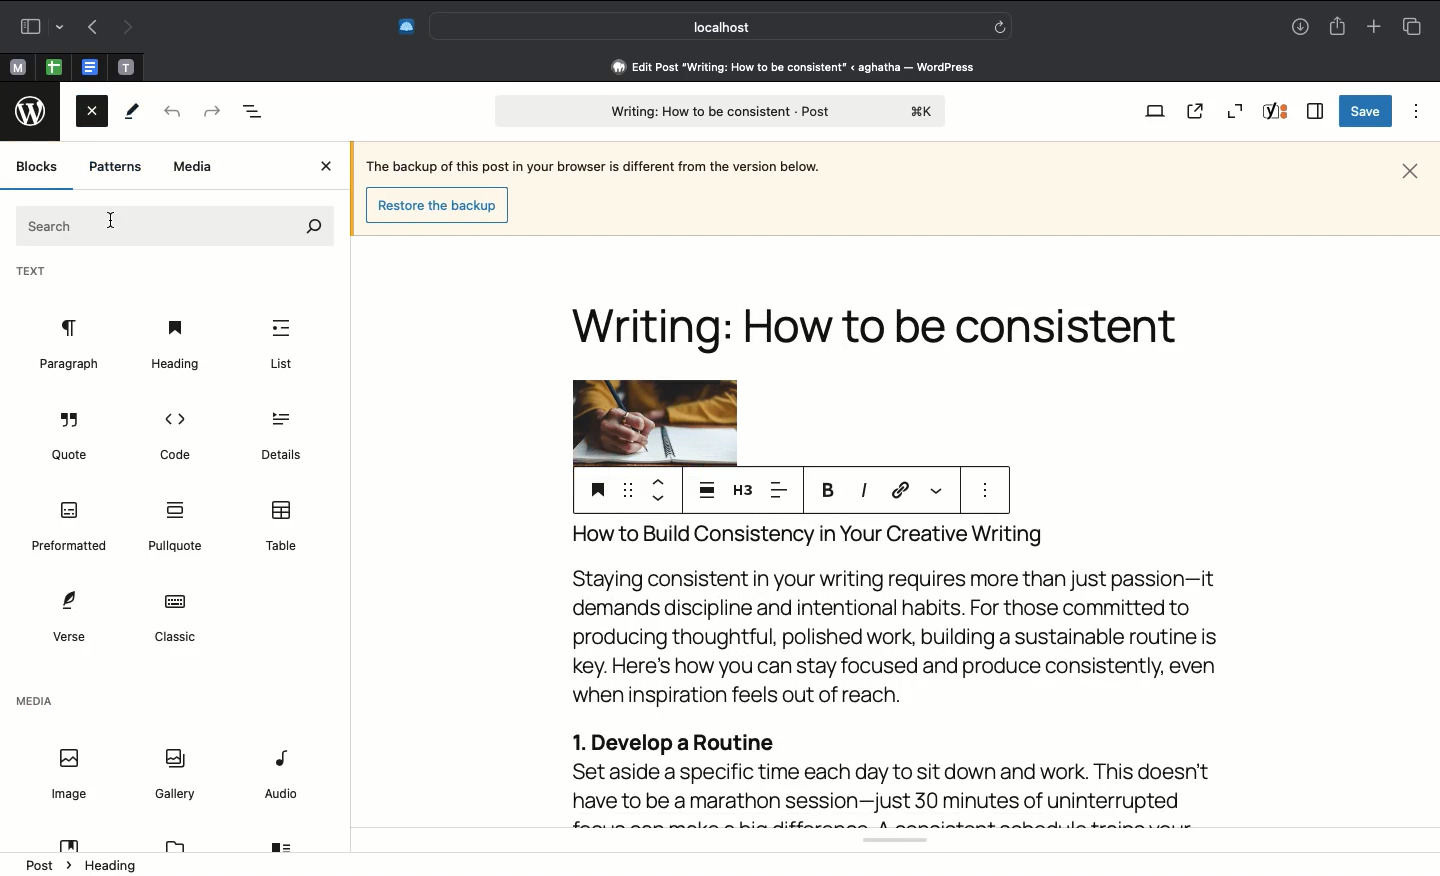 The height and width of the screenshot is (876, 1440). Describe the element at coordinates (1410, 171) in the screenshot. I see `Close` at that location.